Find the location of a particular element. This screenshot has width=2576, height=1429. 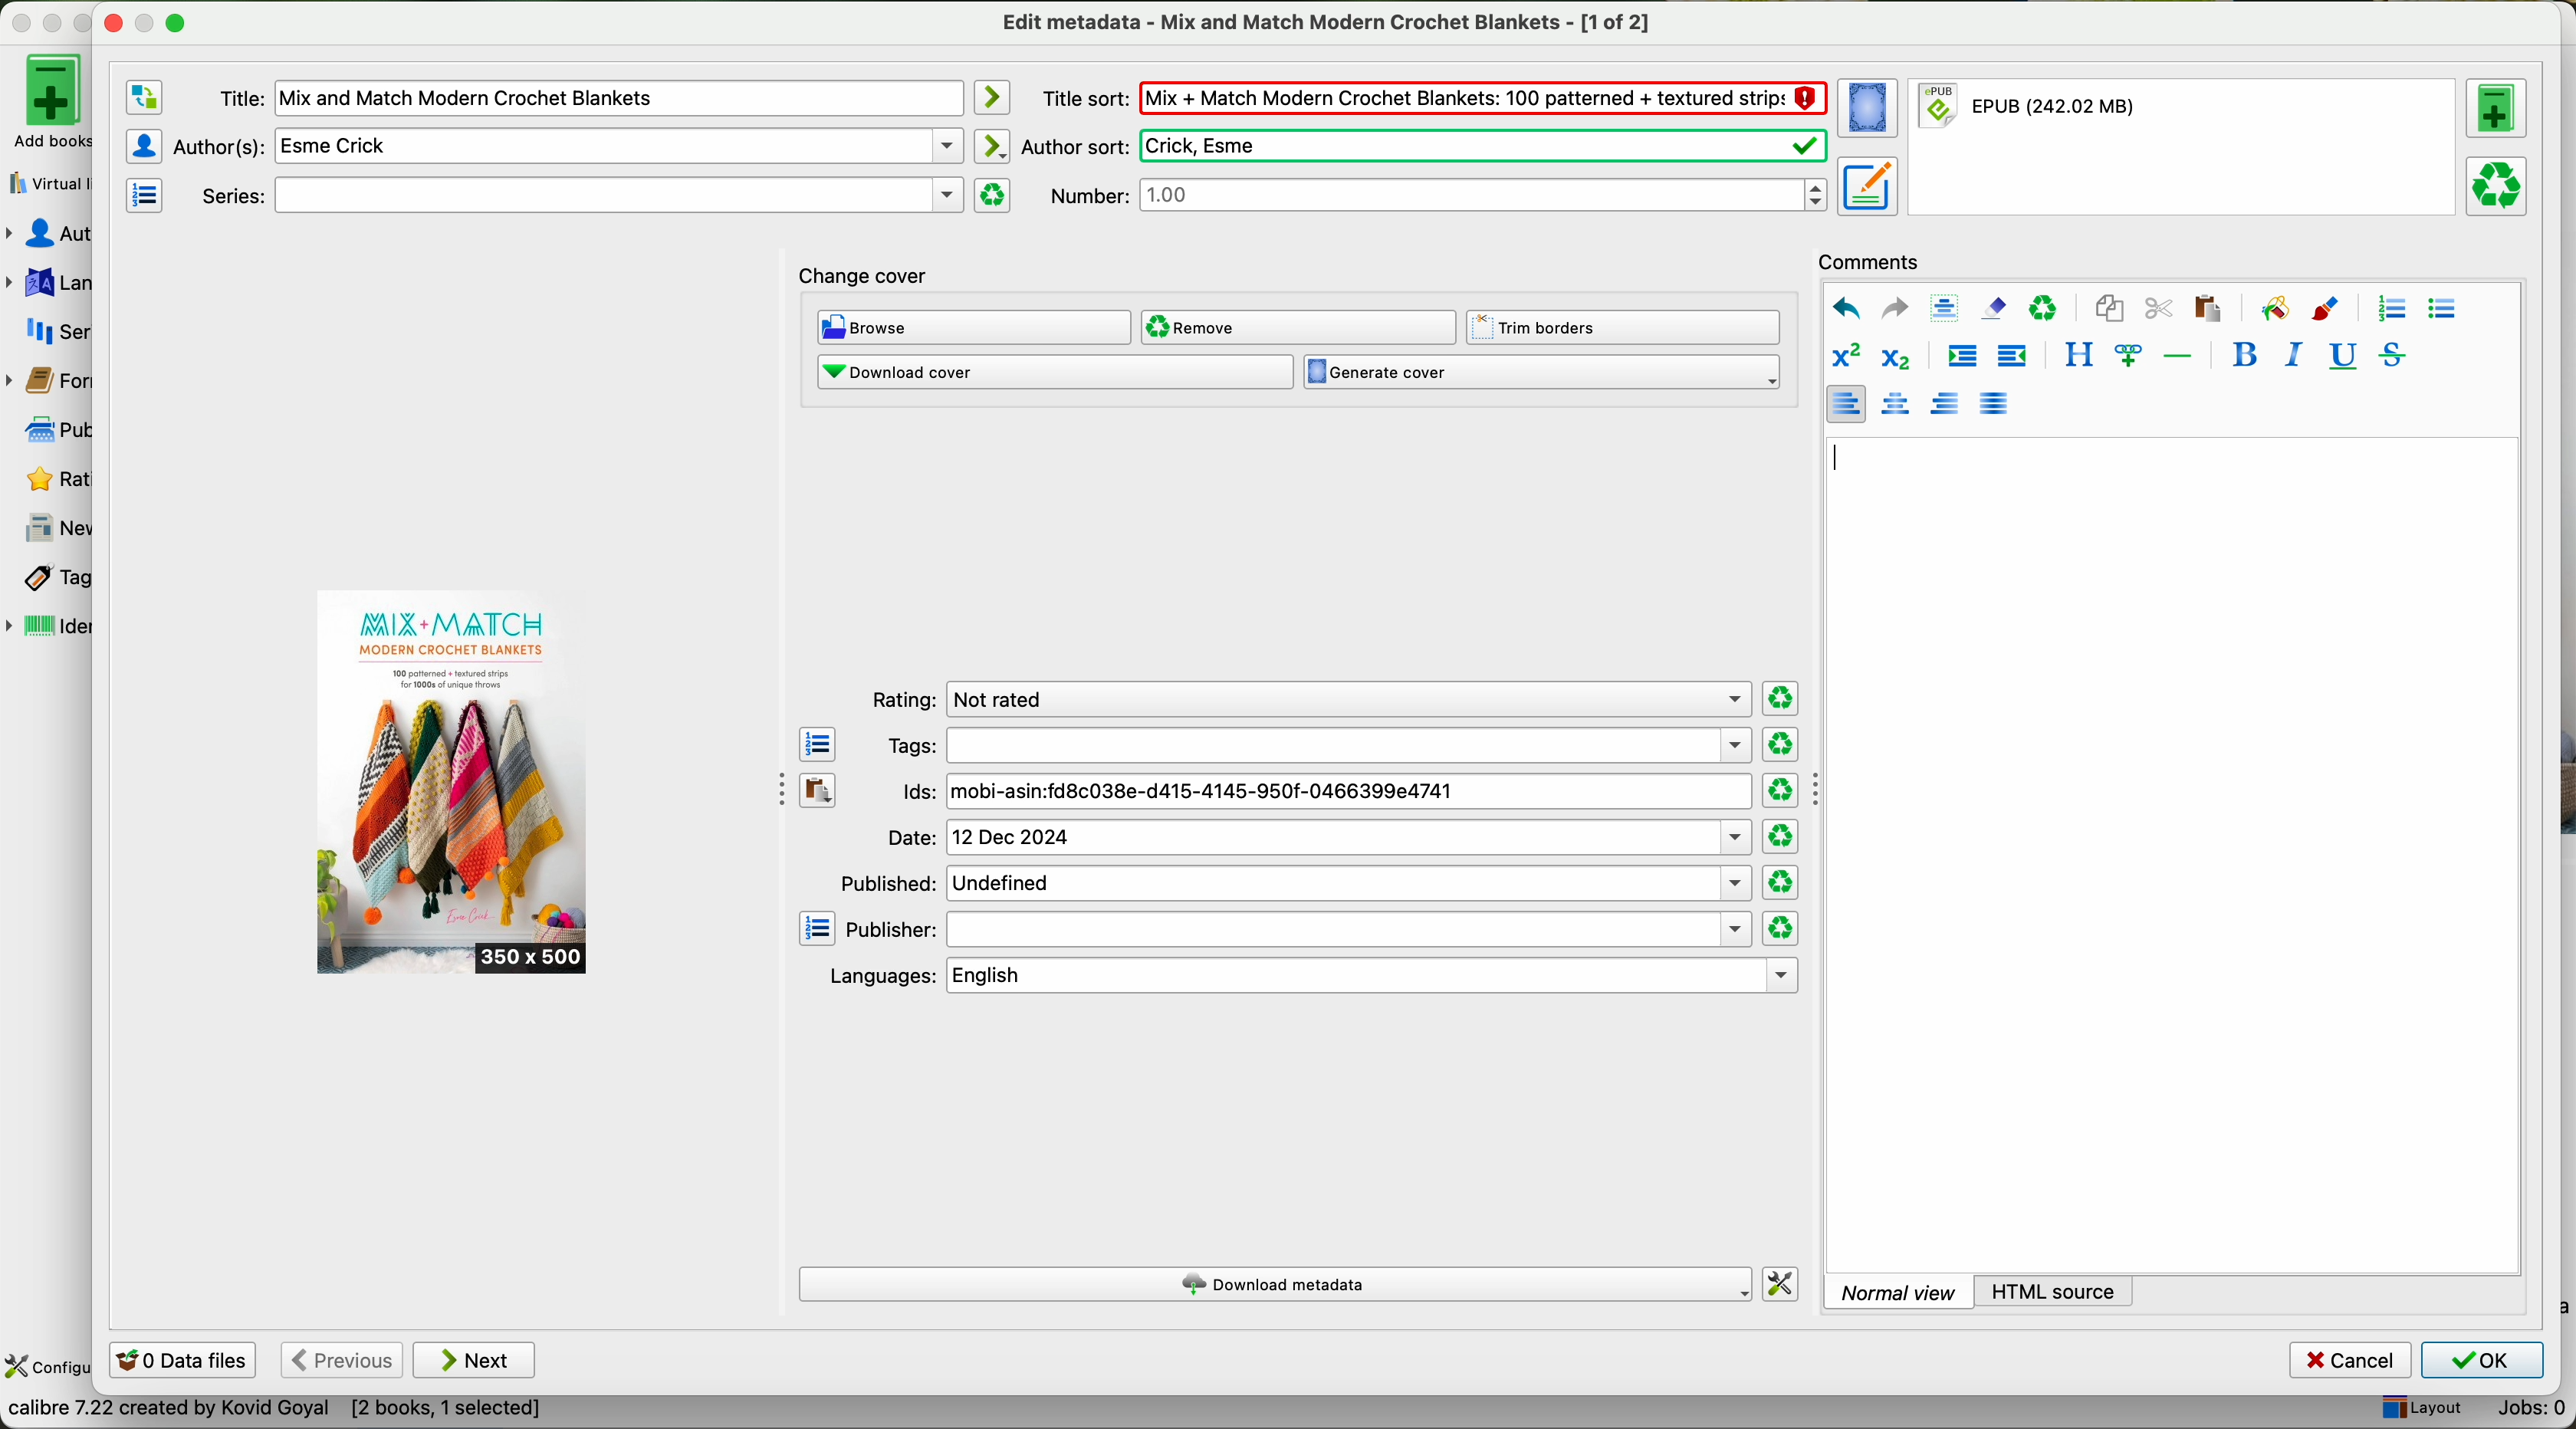

strikeout is located at coordinates (2390, 354).